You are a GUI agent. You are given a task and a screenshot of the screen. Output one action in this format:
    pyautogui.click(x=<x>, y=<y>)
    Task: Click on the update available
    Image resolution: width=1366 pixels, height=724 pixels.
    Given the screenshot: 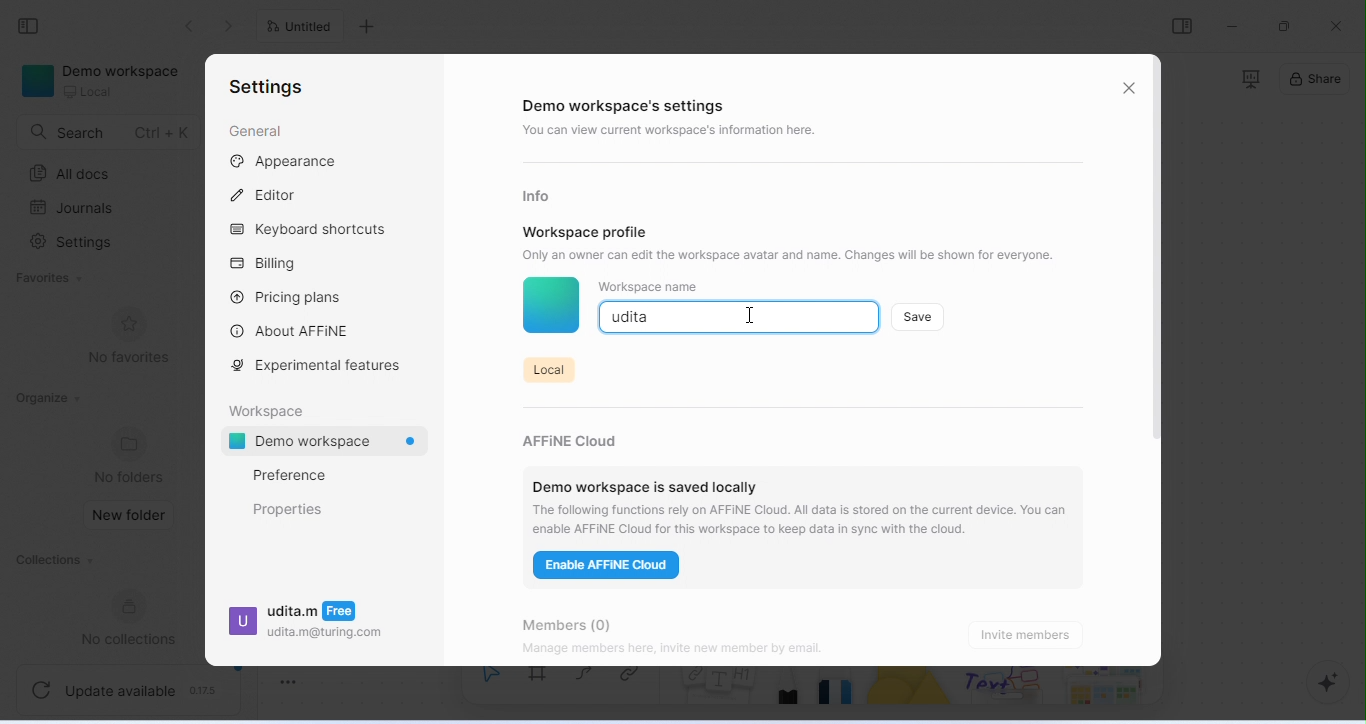 What is the action you would take?
    pyautogui.click(x=130, y=687)
    